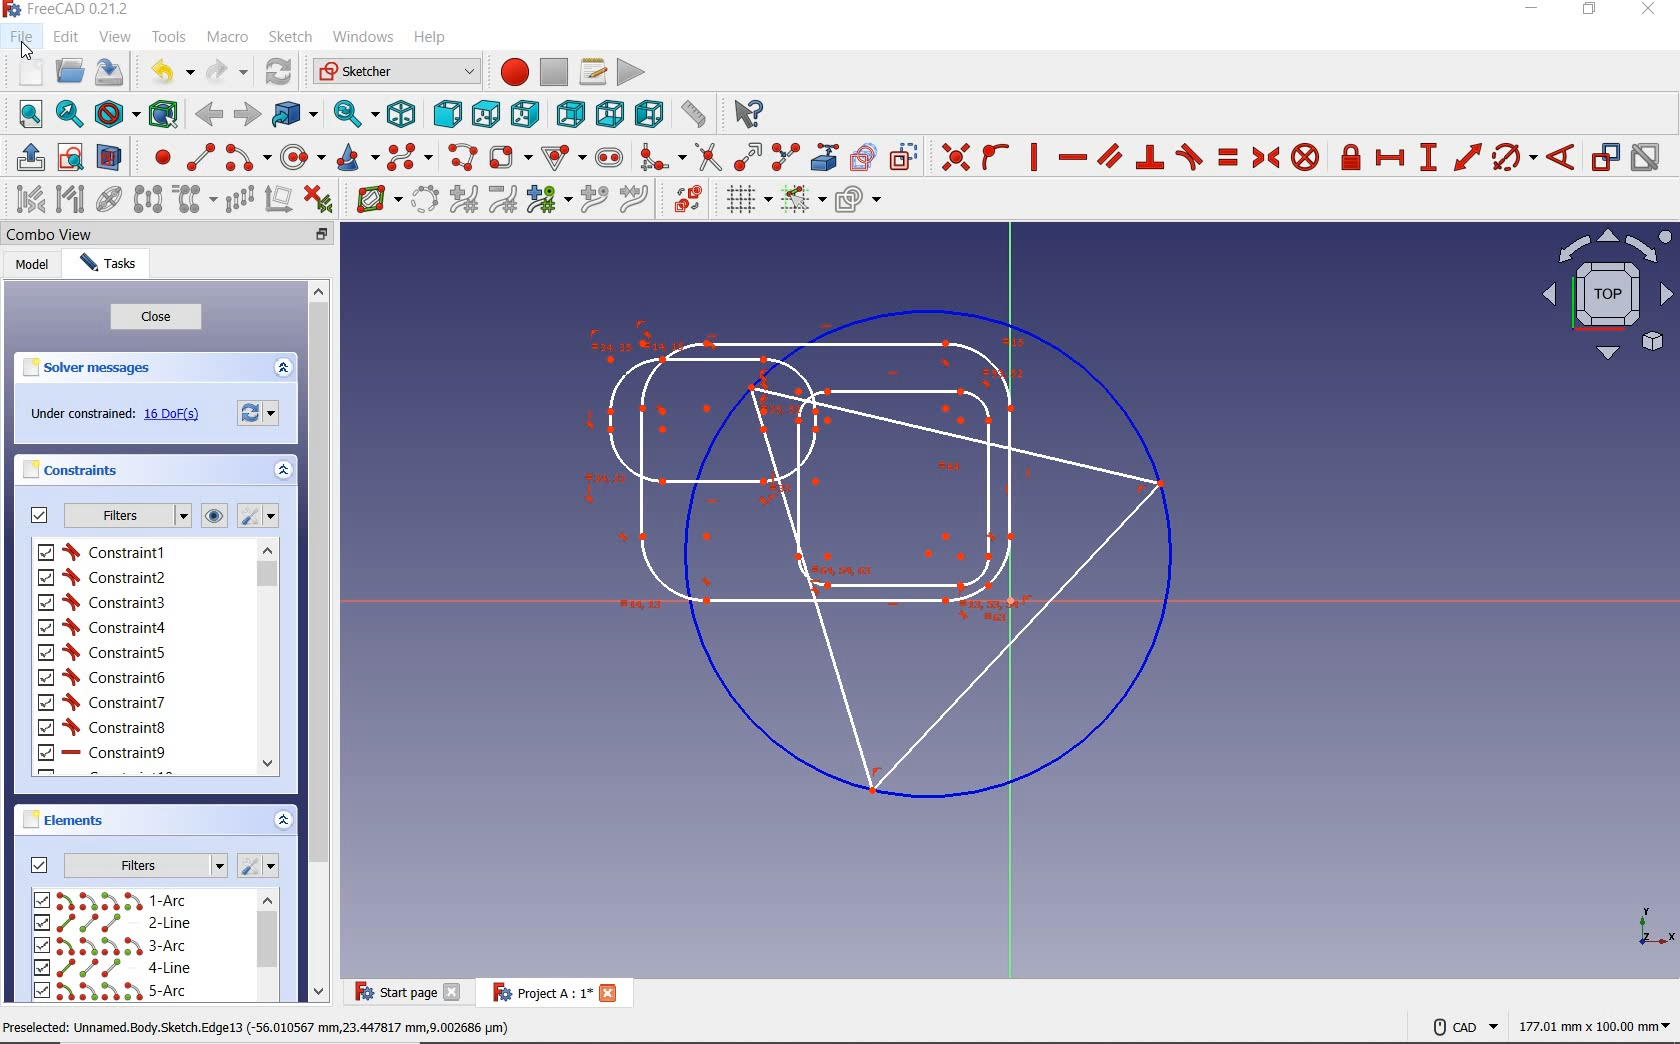  Describe the element at coordinates (115, 923) in the screenshot. I see `2-line` at that location.